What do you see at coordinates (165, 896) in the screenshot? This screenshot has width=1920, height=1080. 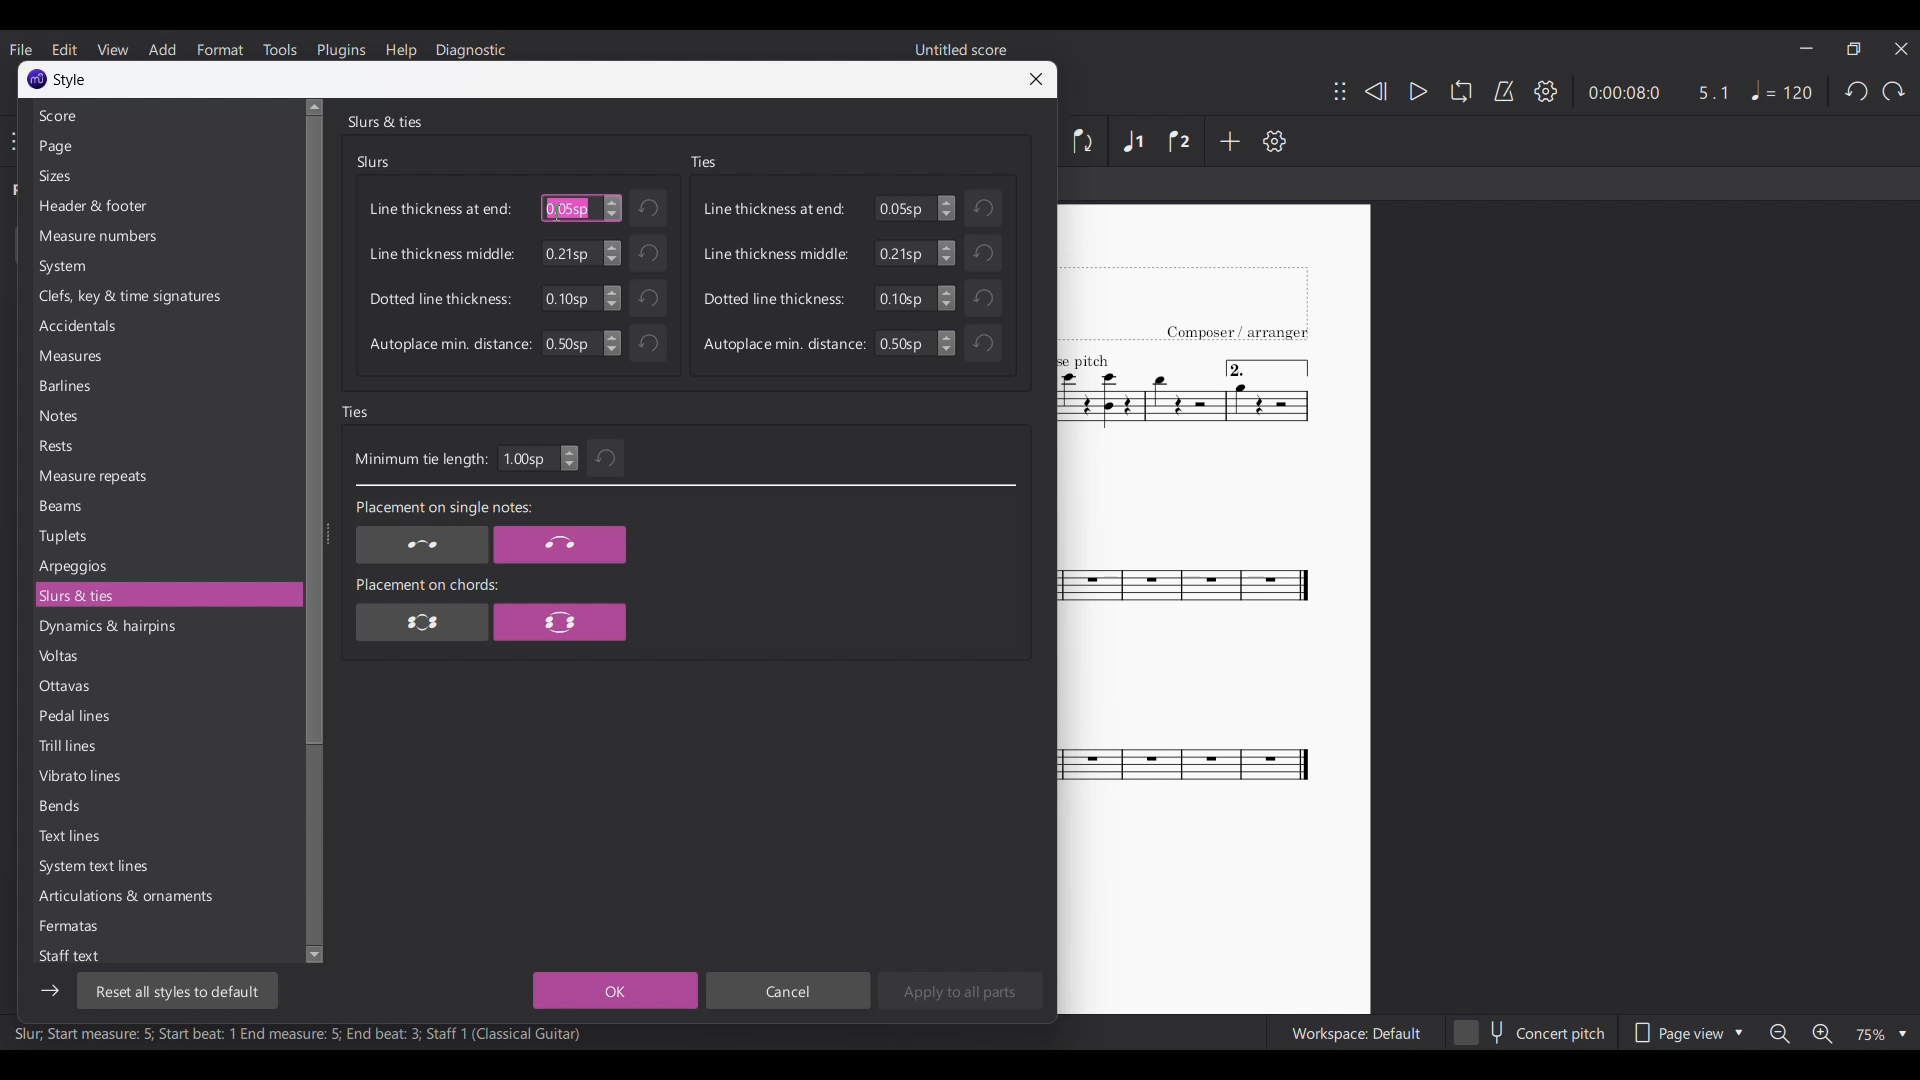 I see `Articulations & ornaments` at bounding box center [165, 896].